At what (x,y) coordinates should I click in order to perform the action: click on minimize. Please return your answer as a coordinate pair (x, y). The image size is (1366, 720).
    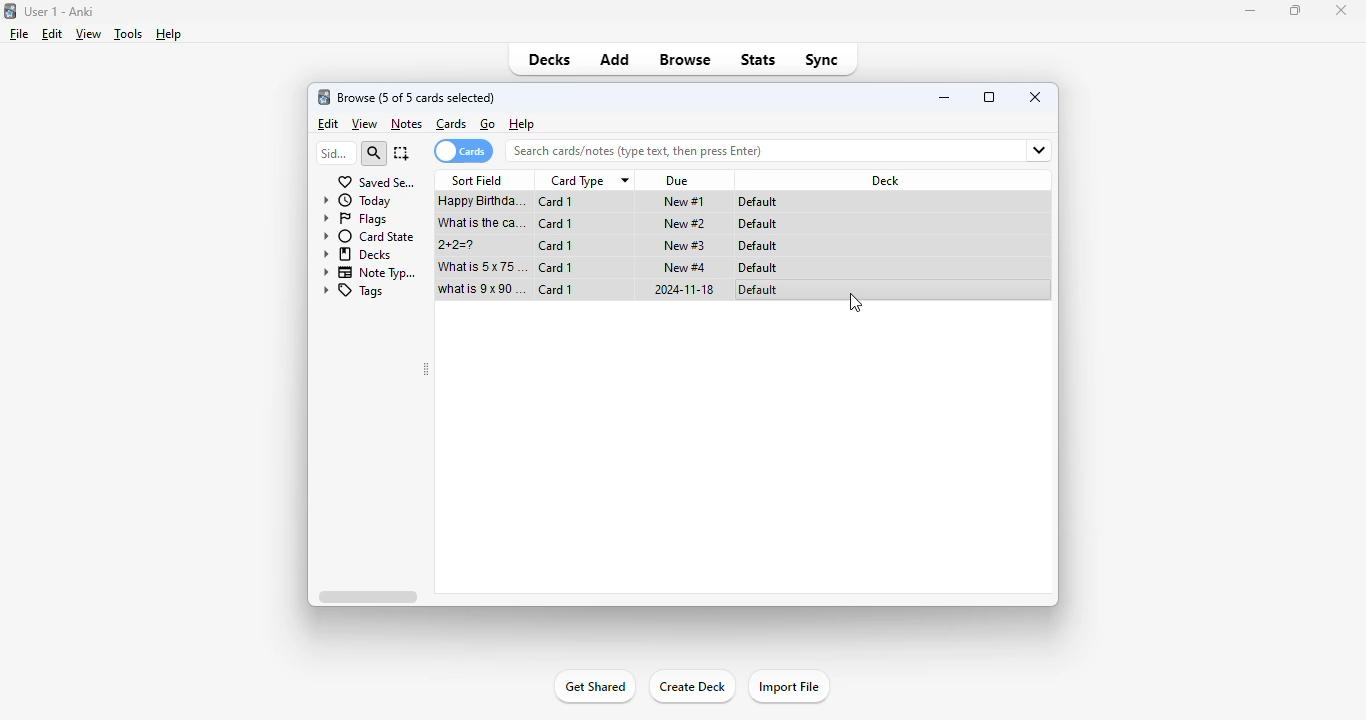
    Looking at the image, I should click on (946, 97).